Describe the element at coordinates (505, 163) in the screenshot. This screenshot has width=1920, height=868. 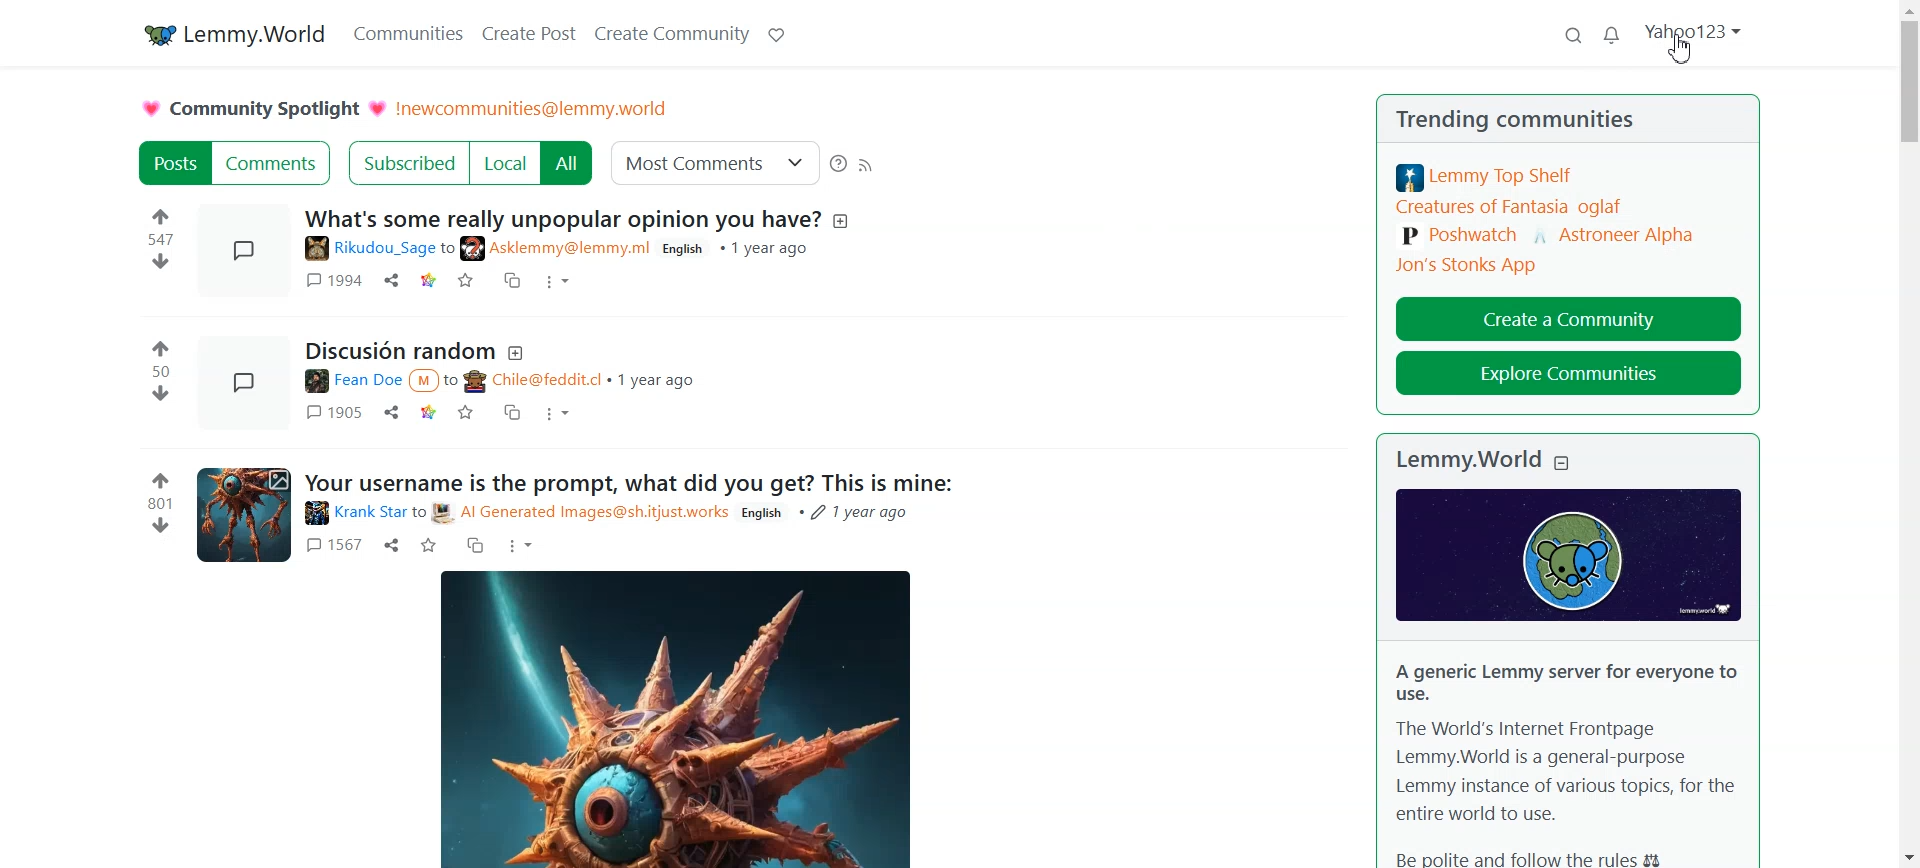
I see `Local` at that location.